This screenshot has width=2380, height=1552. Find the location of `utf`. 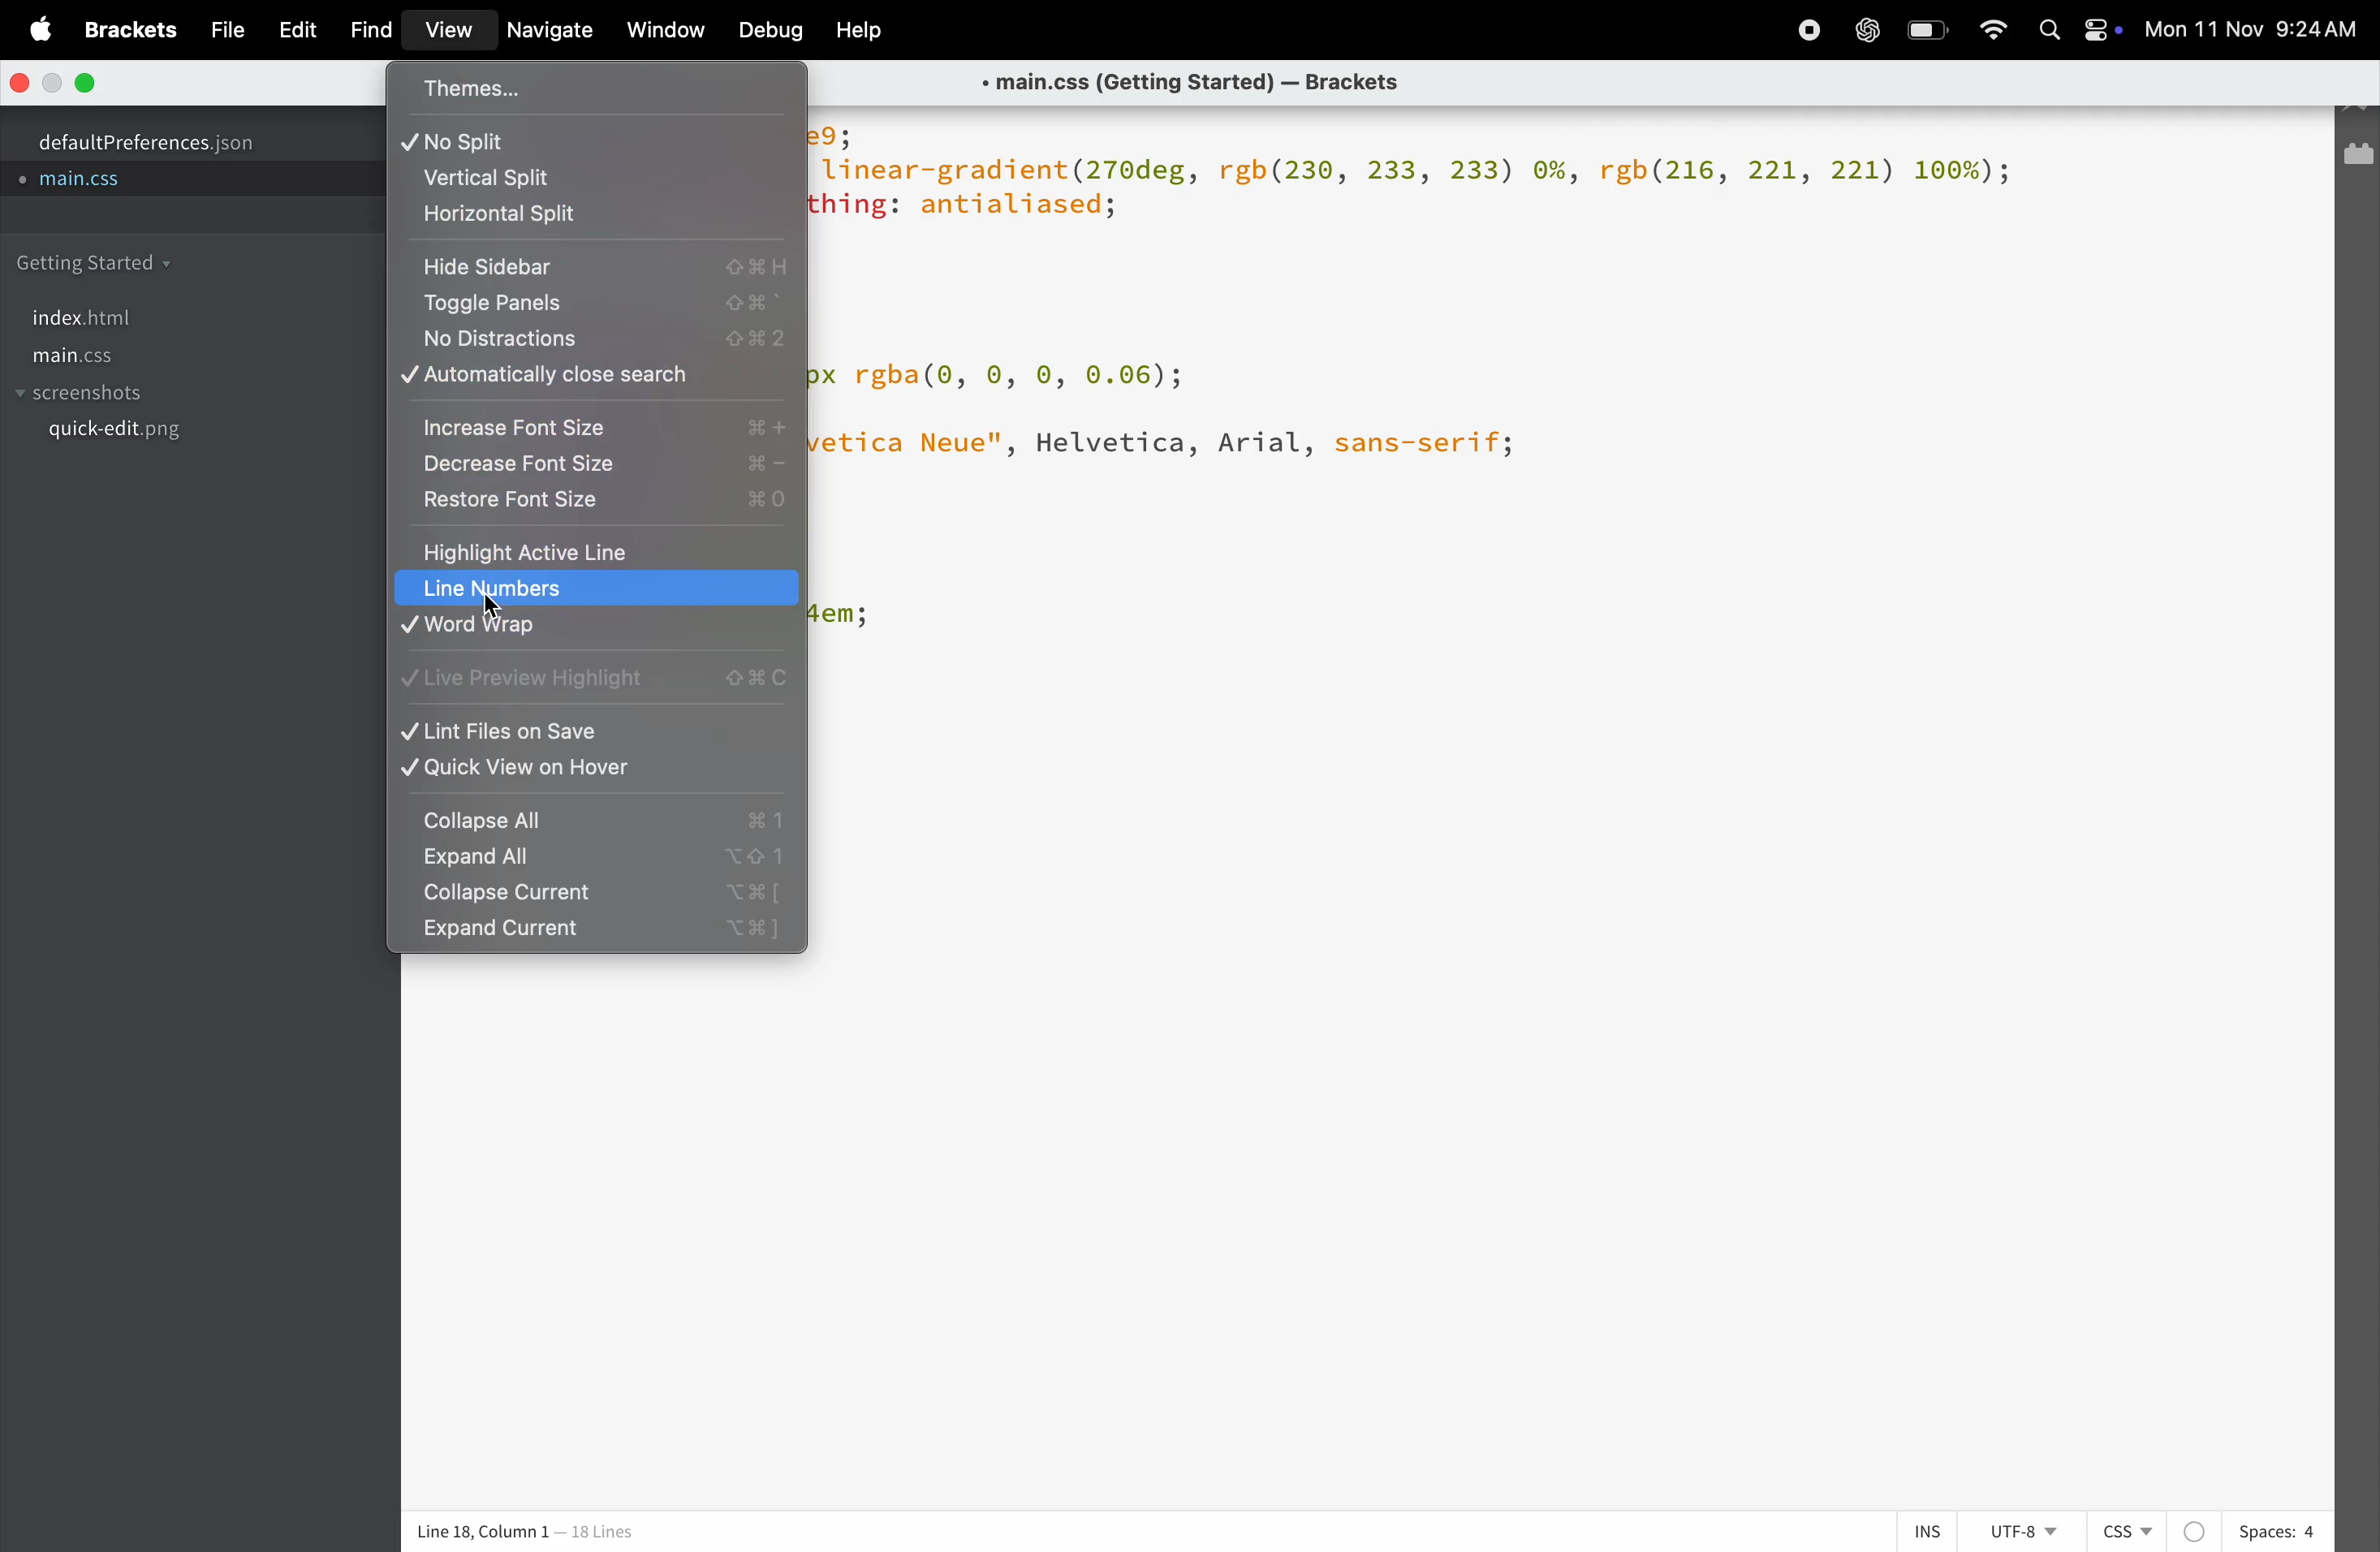

utf is located at coordinates (2022, 1531).